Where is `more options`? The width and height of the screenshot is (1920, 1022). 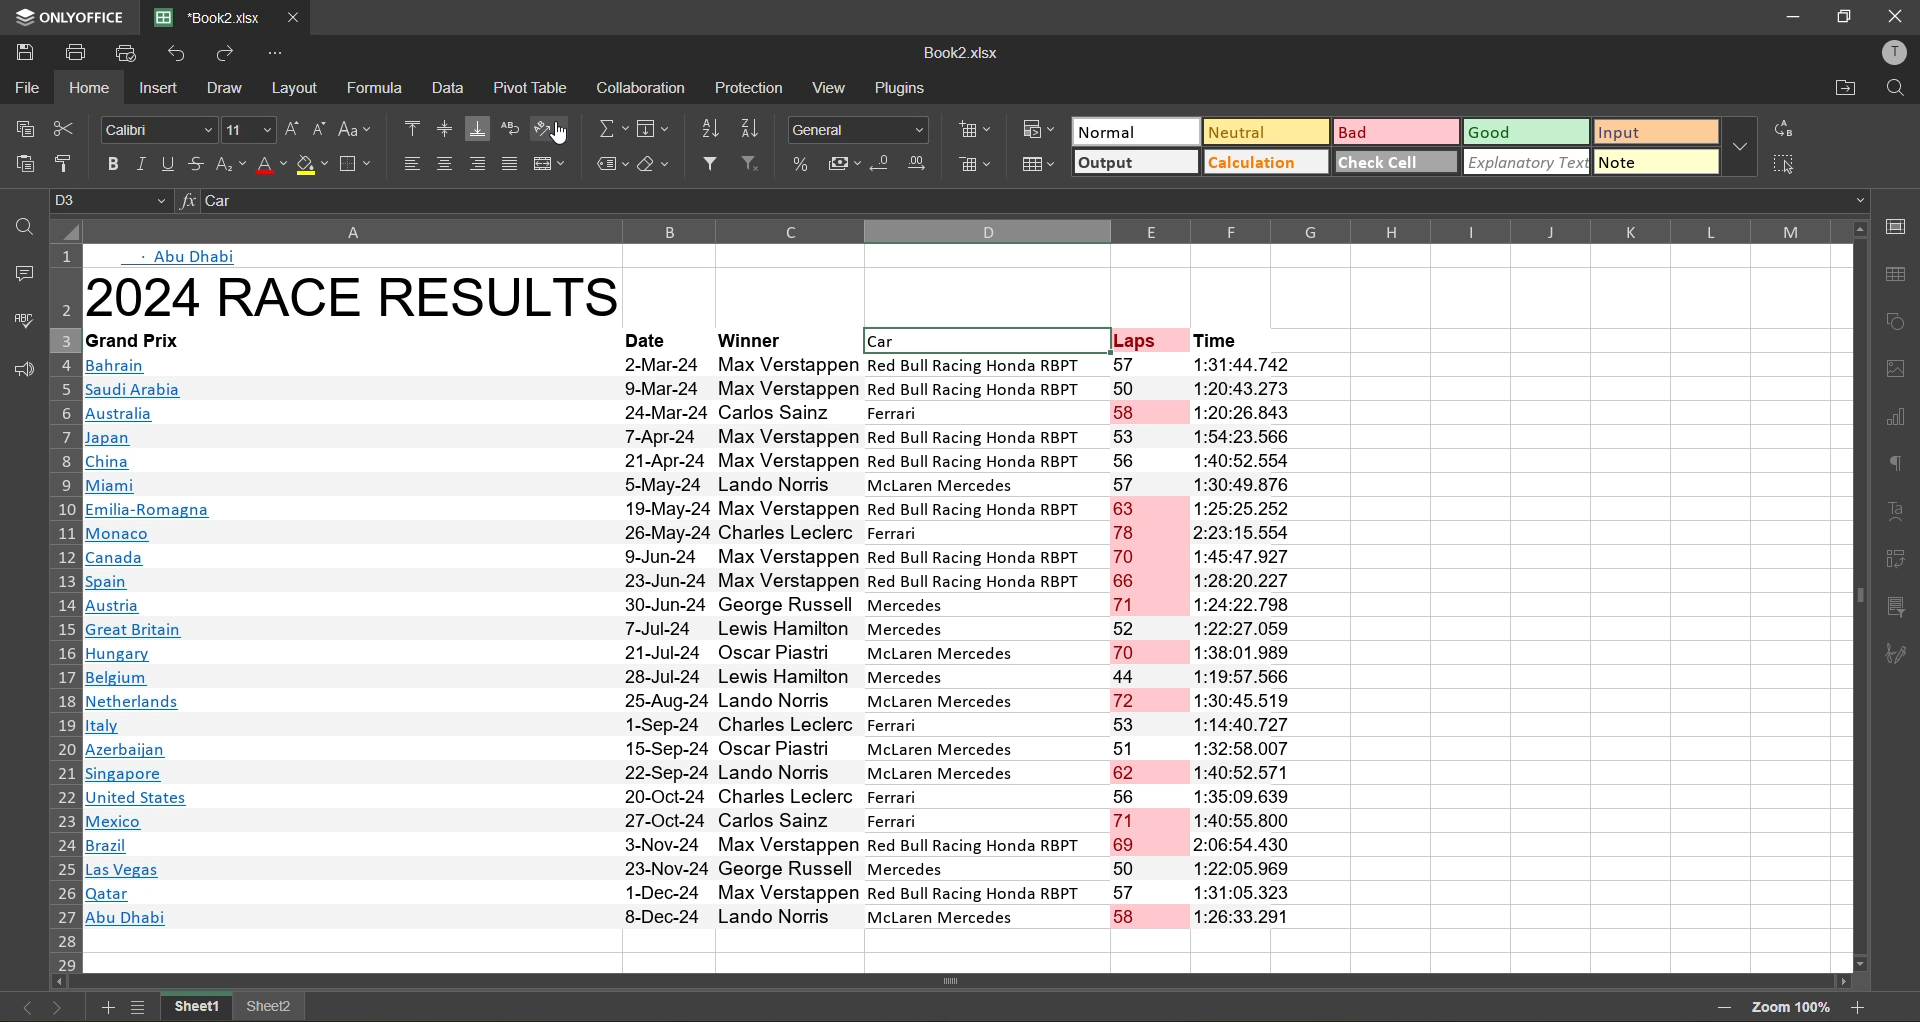
more options is located at coordinates (1744, 145).